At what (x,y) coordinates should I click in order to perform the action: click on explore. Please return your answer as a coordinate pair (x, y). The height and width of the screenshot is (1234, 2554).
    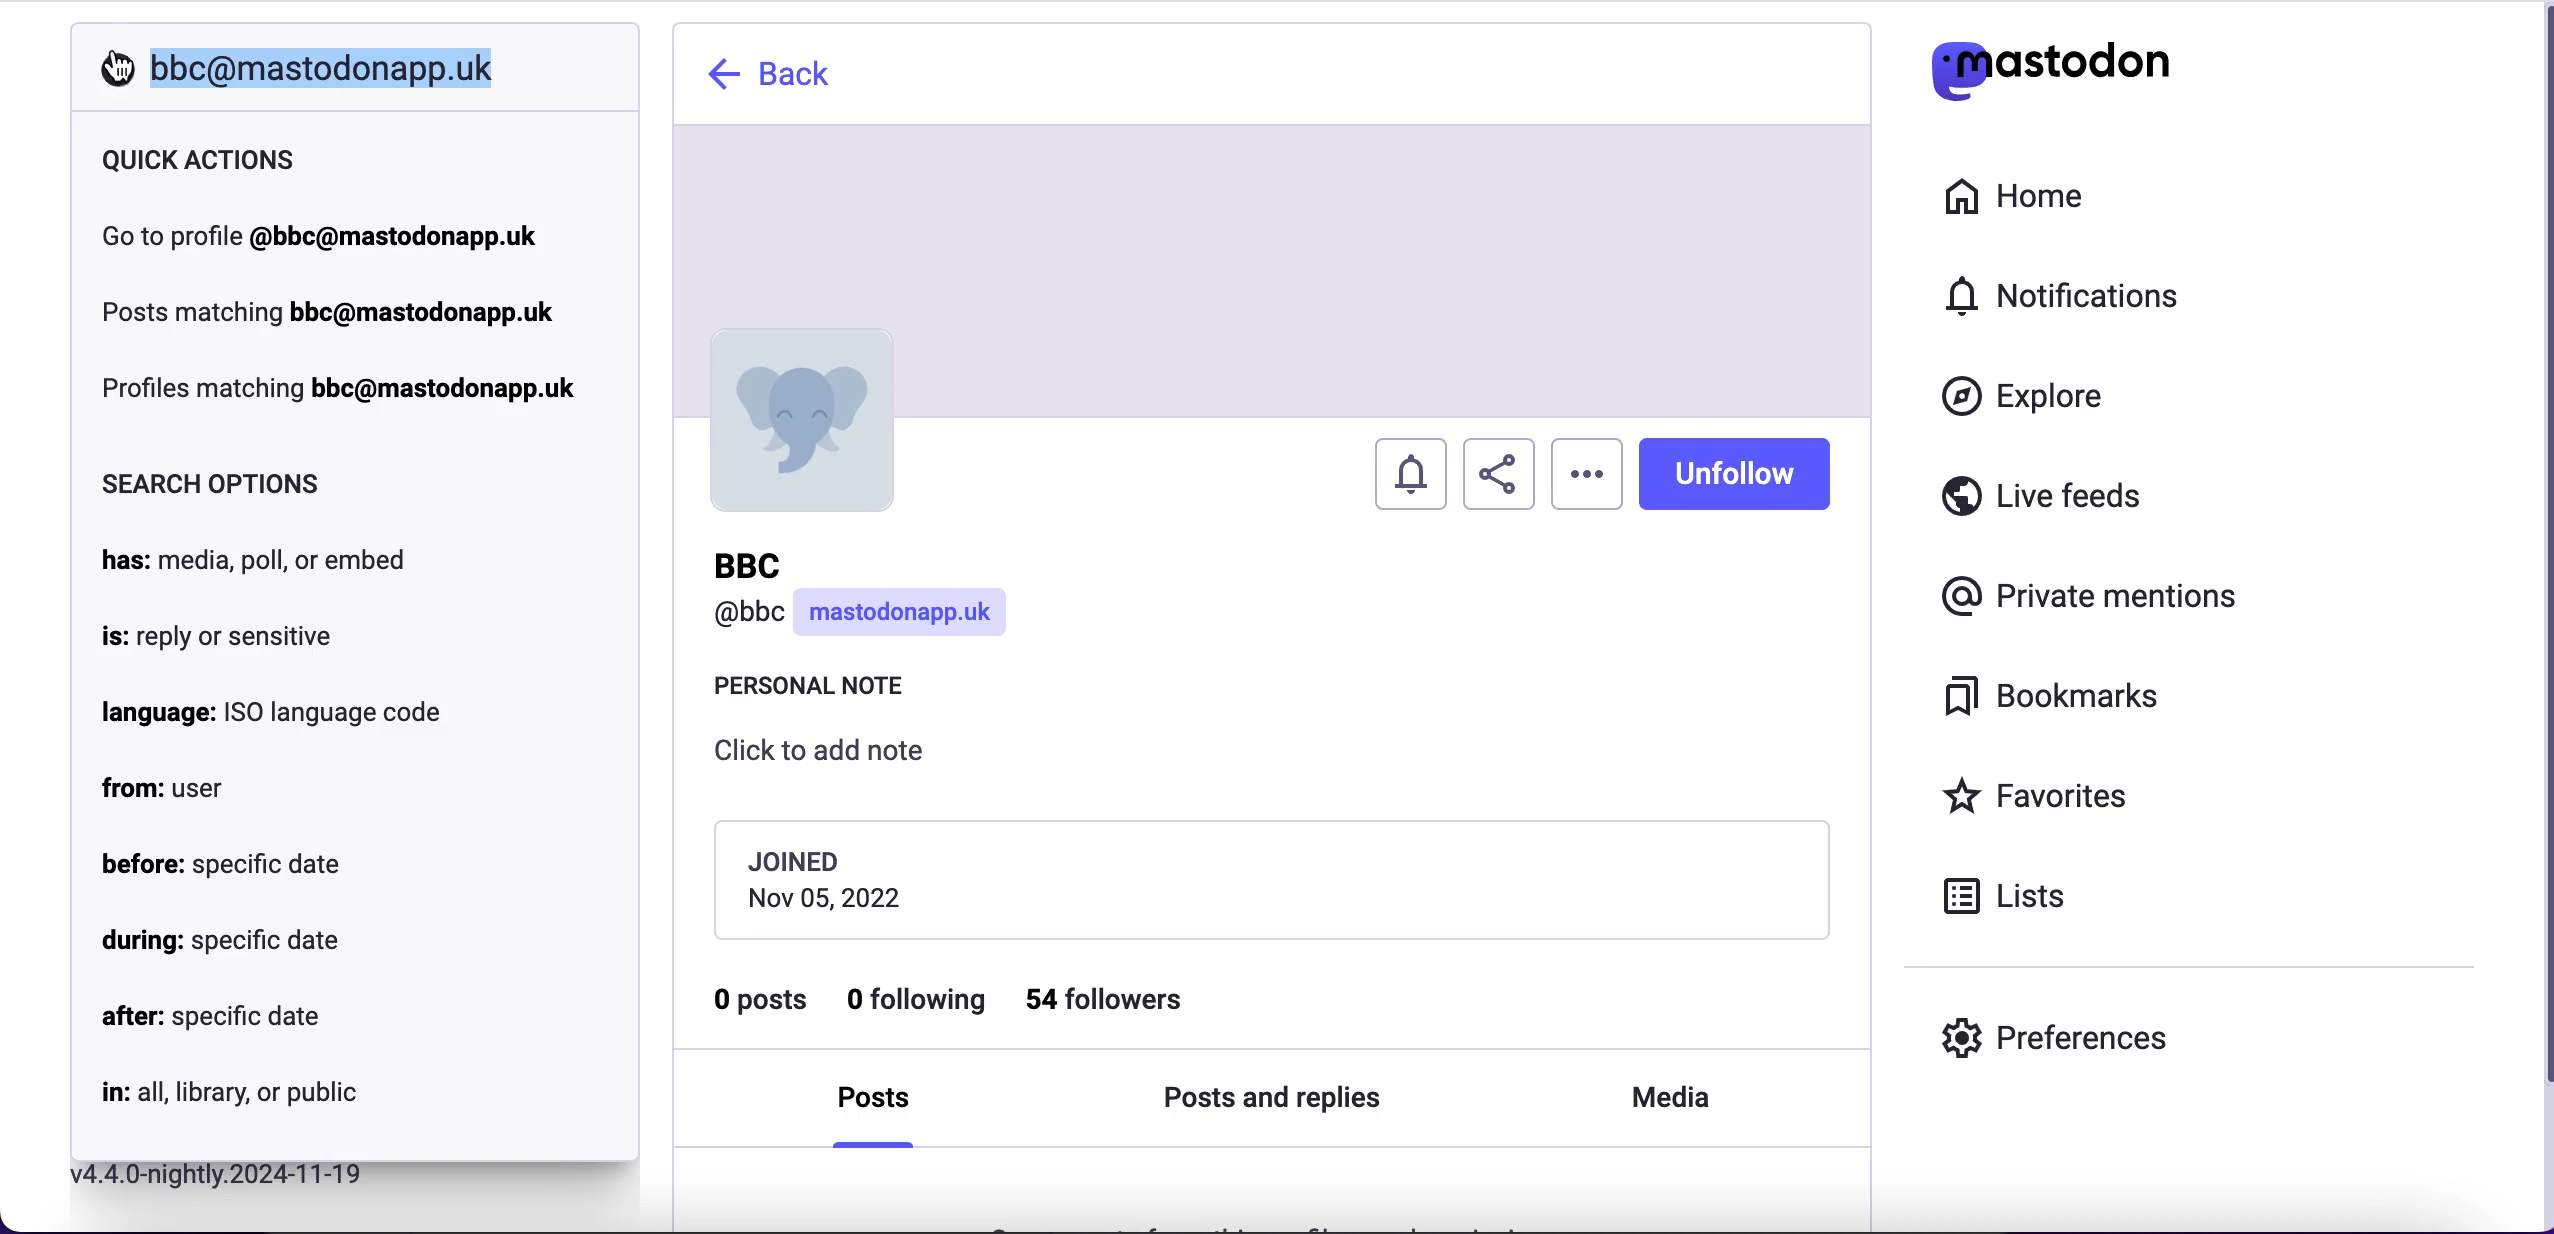
    Looking at the image, I should click on (2042, 398).